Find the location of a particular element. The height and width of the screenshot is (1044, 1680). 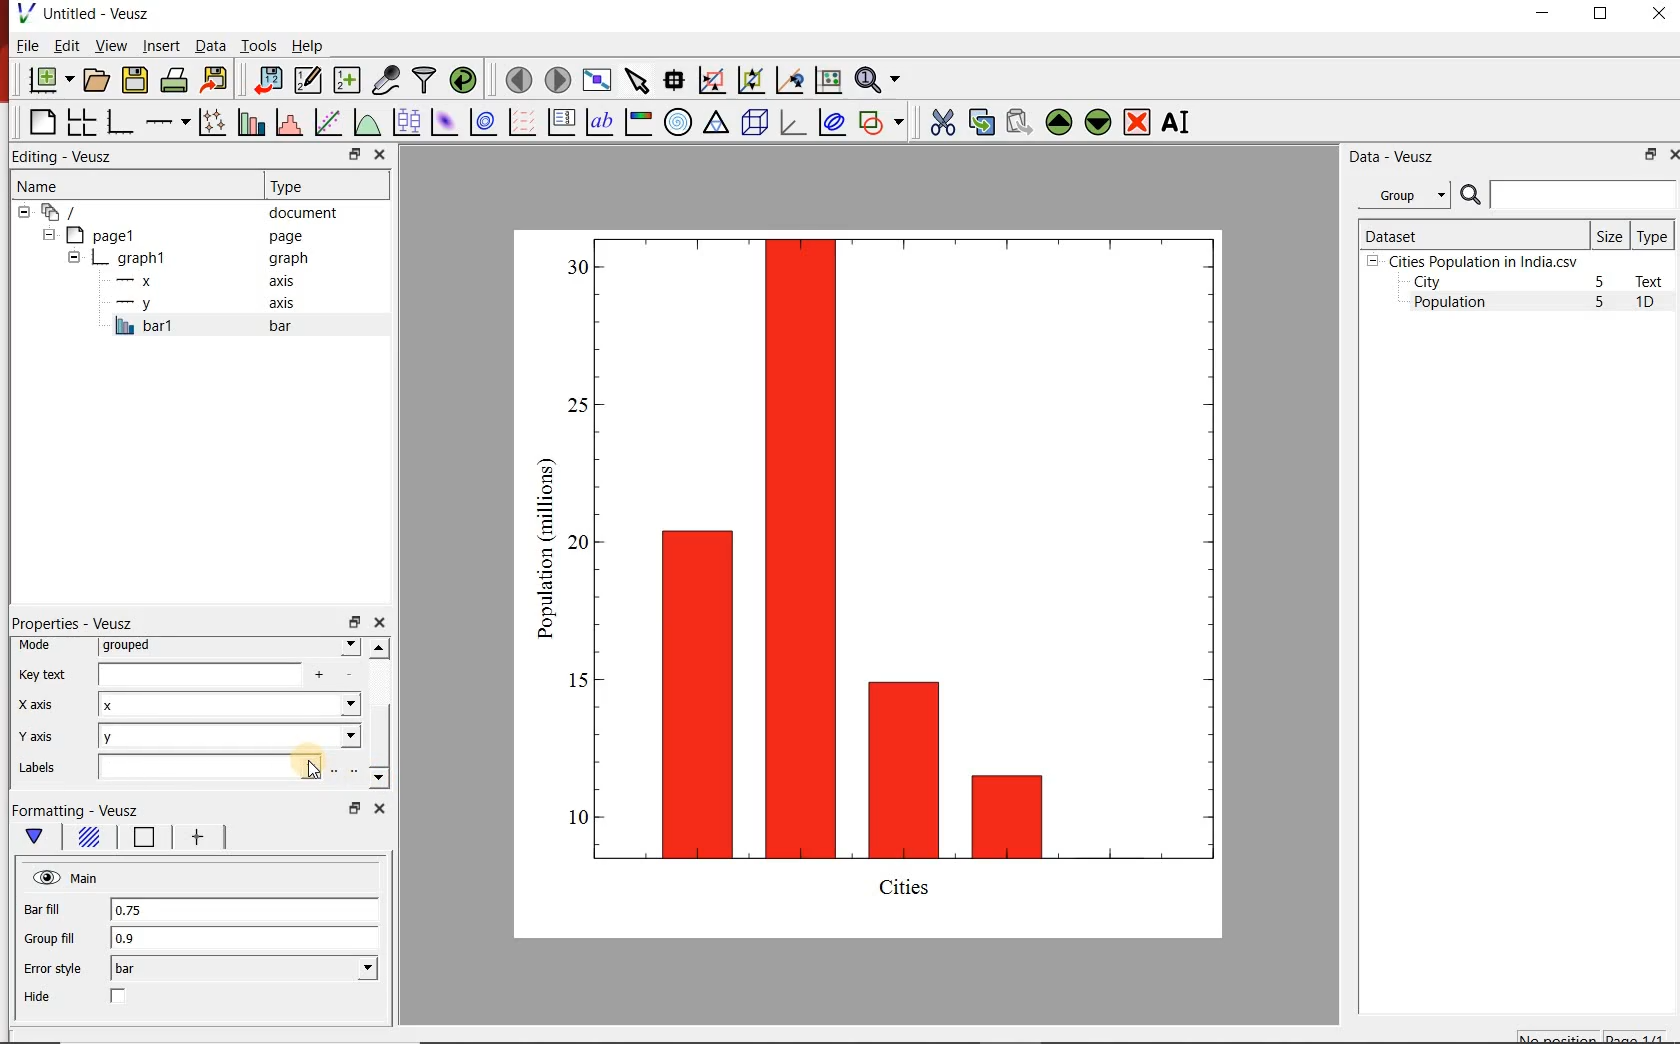

Data is located at coordinates (210, 47).